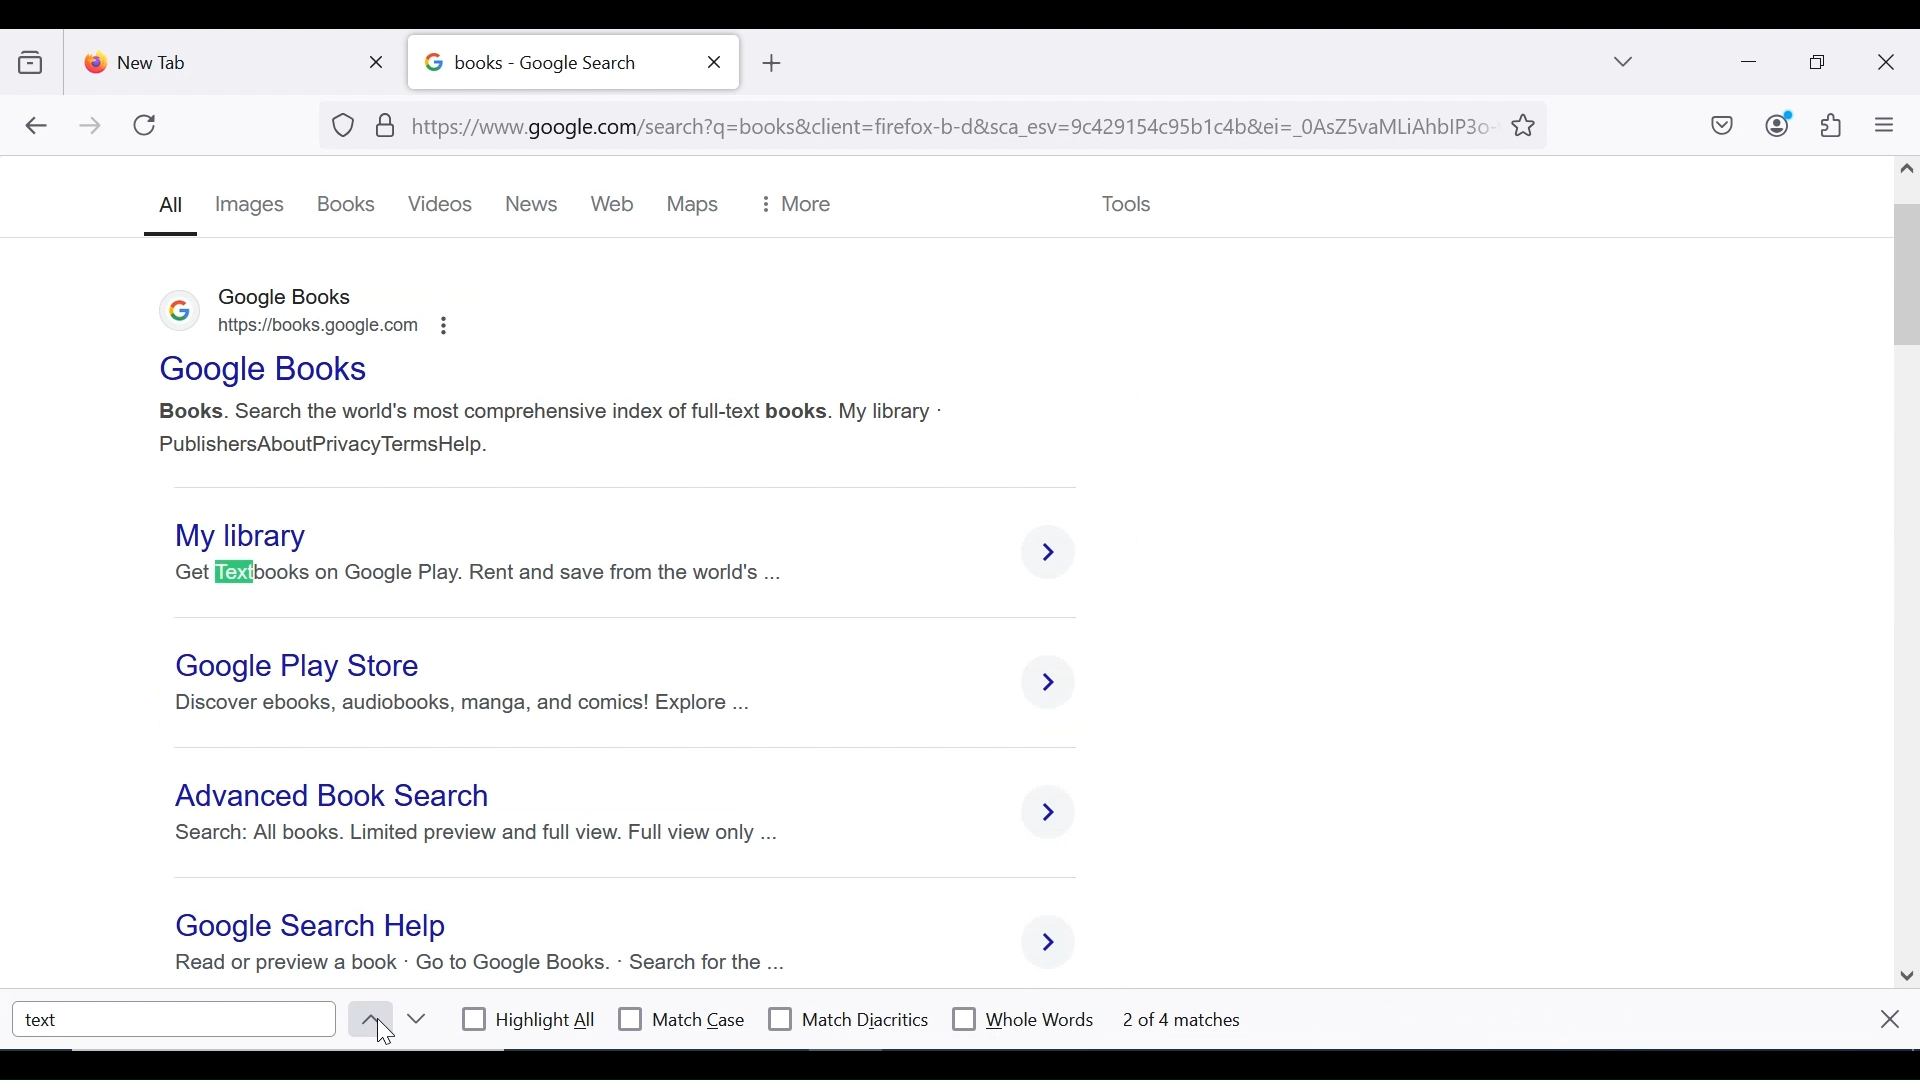 The height and width of the screenshot is (1080, 1920). I want to click on logo, so click(172, 314).